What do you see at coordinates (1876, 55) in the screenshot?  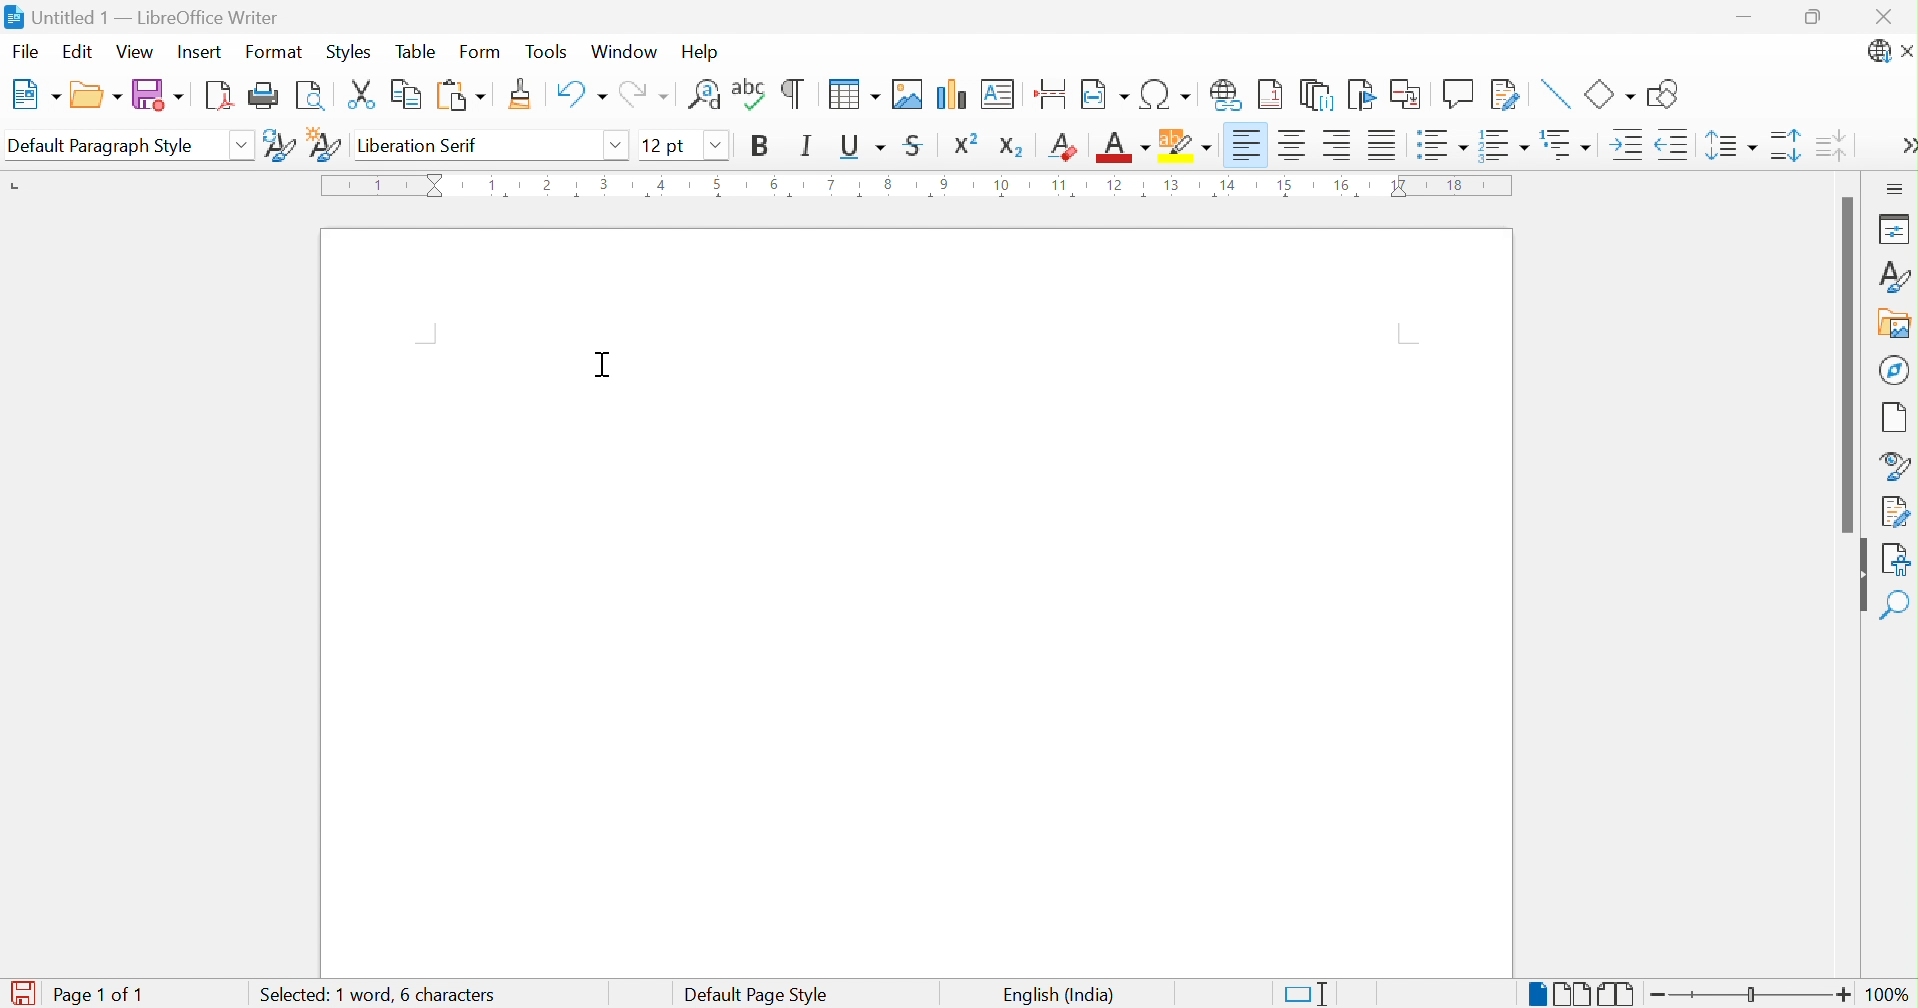 I see `LibreOffice Update Available` at bounding box center [1876, 55].